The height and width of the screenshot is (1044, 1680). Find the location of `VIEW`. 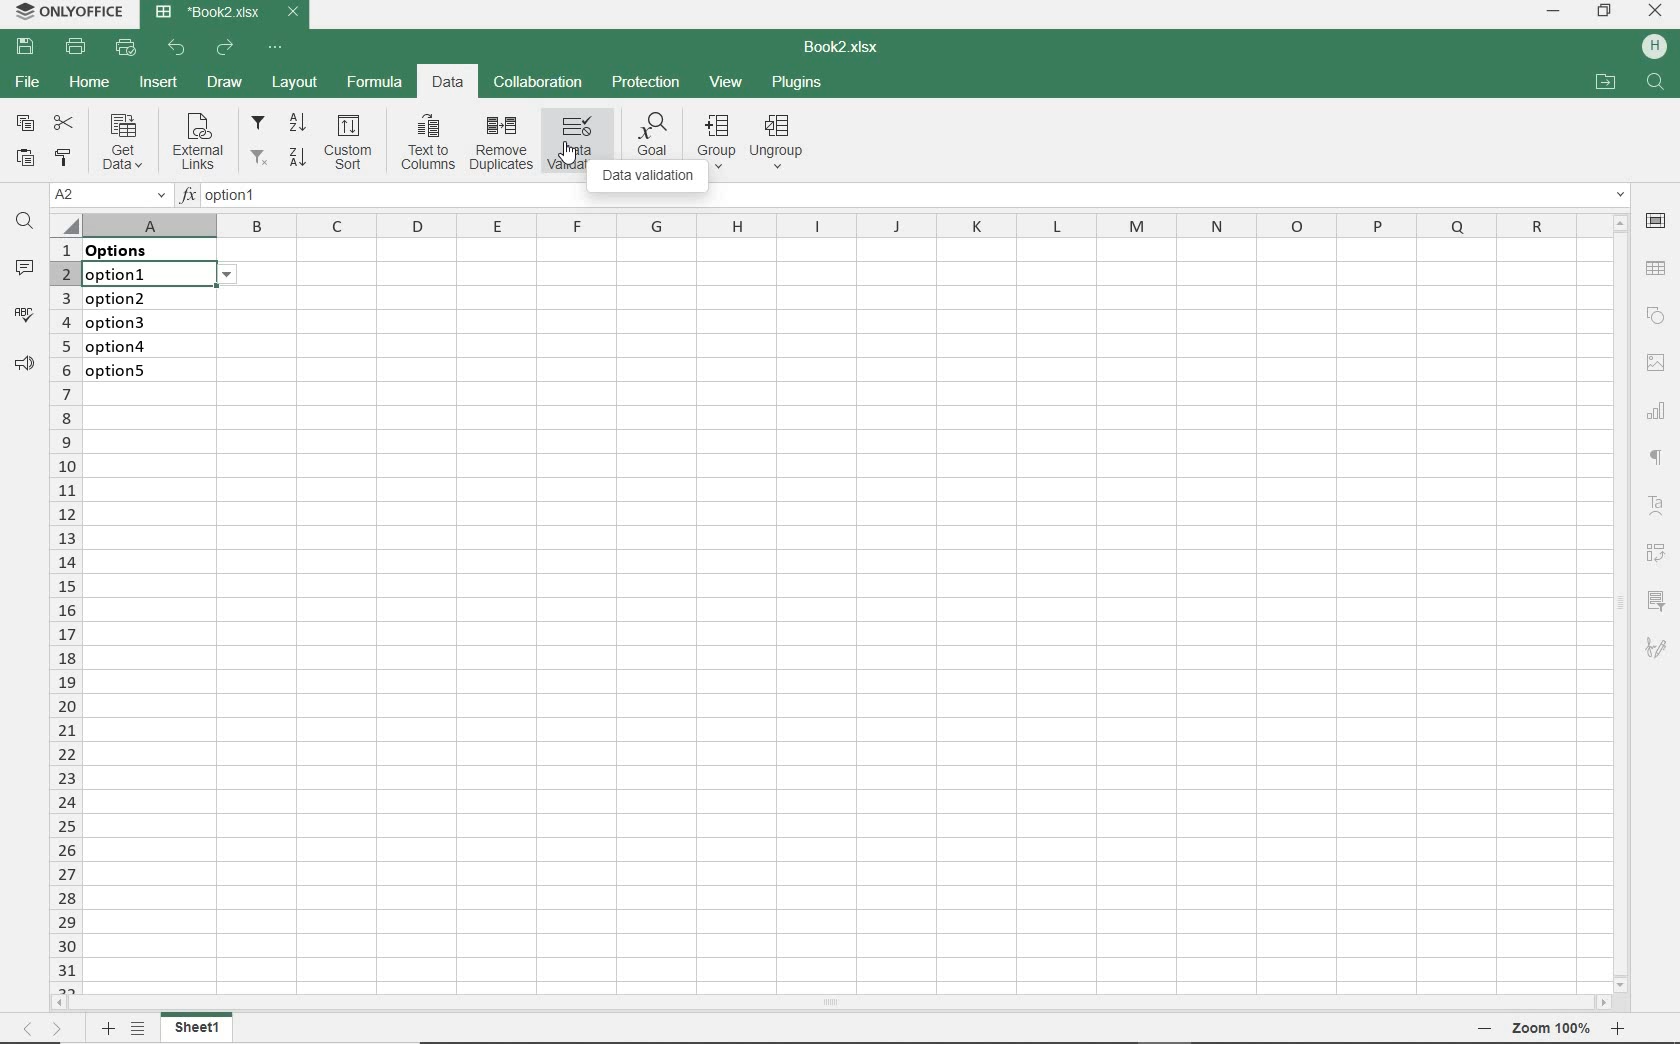

VIEW is located at coordinates (726, 82).